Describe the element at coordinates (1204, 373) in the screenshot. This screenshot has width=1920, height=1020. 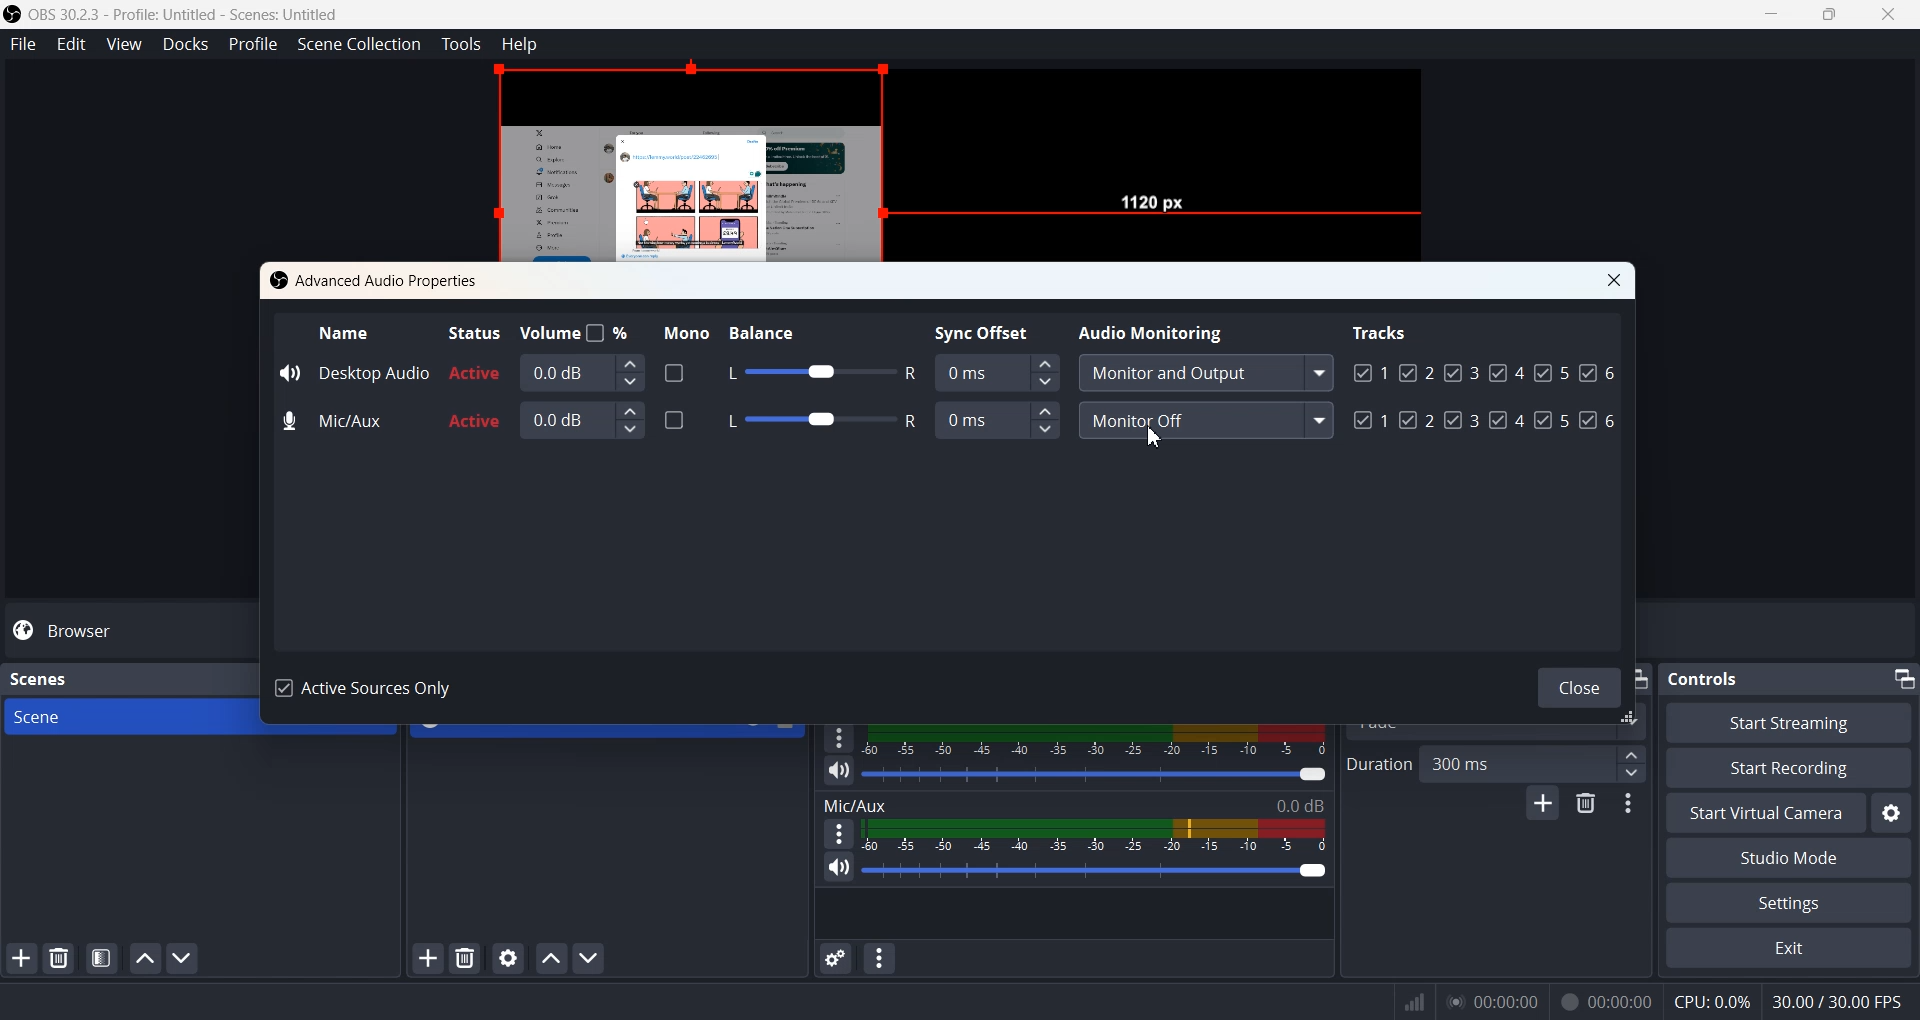
I see `Monitor and Output` at that location.